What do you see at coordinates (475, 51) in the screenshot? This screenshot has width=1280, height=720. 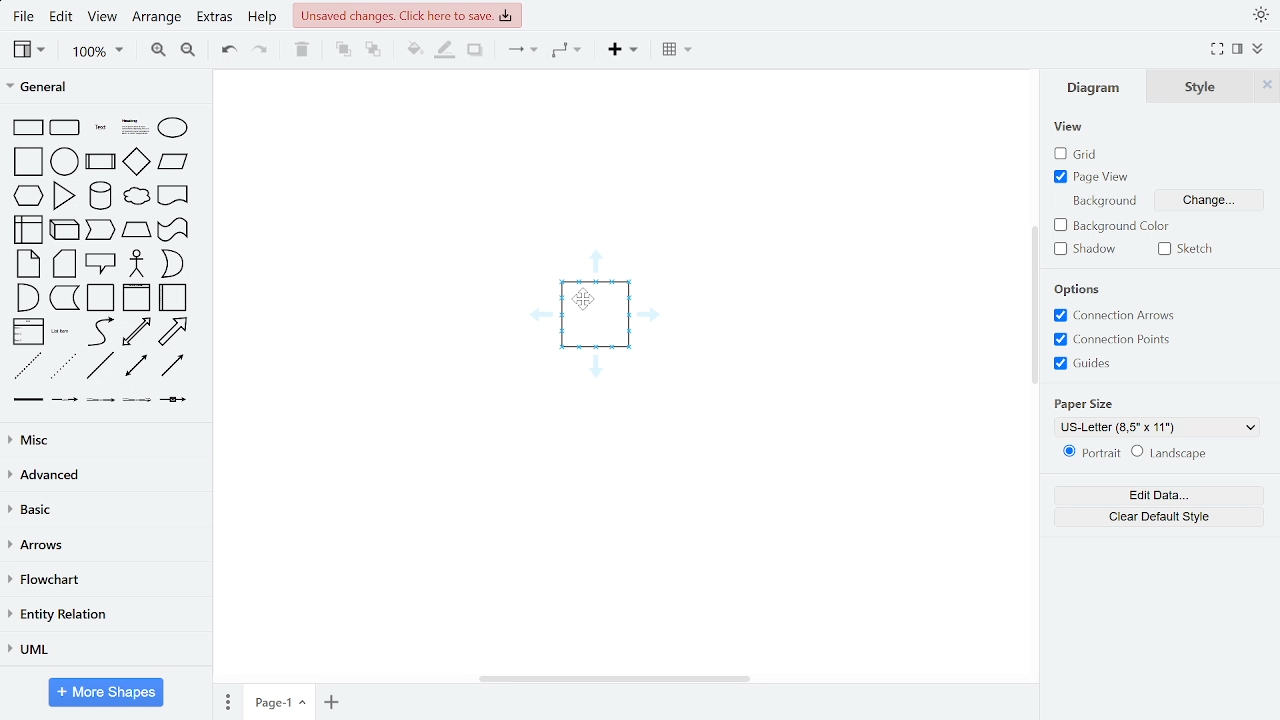 I see `shadow` at bounding box center [475, 51].